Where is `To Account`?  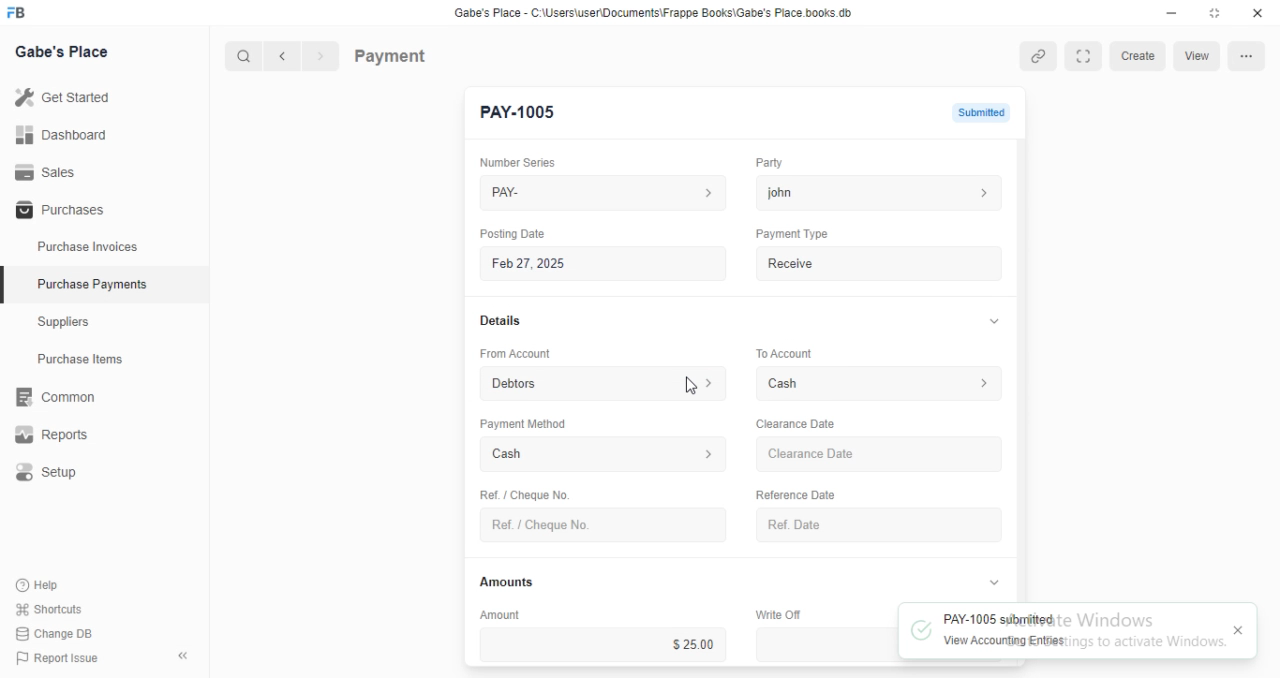
To Account is located at coordinates (782, 352).